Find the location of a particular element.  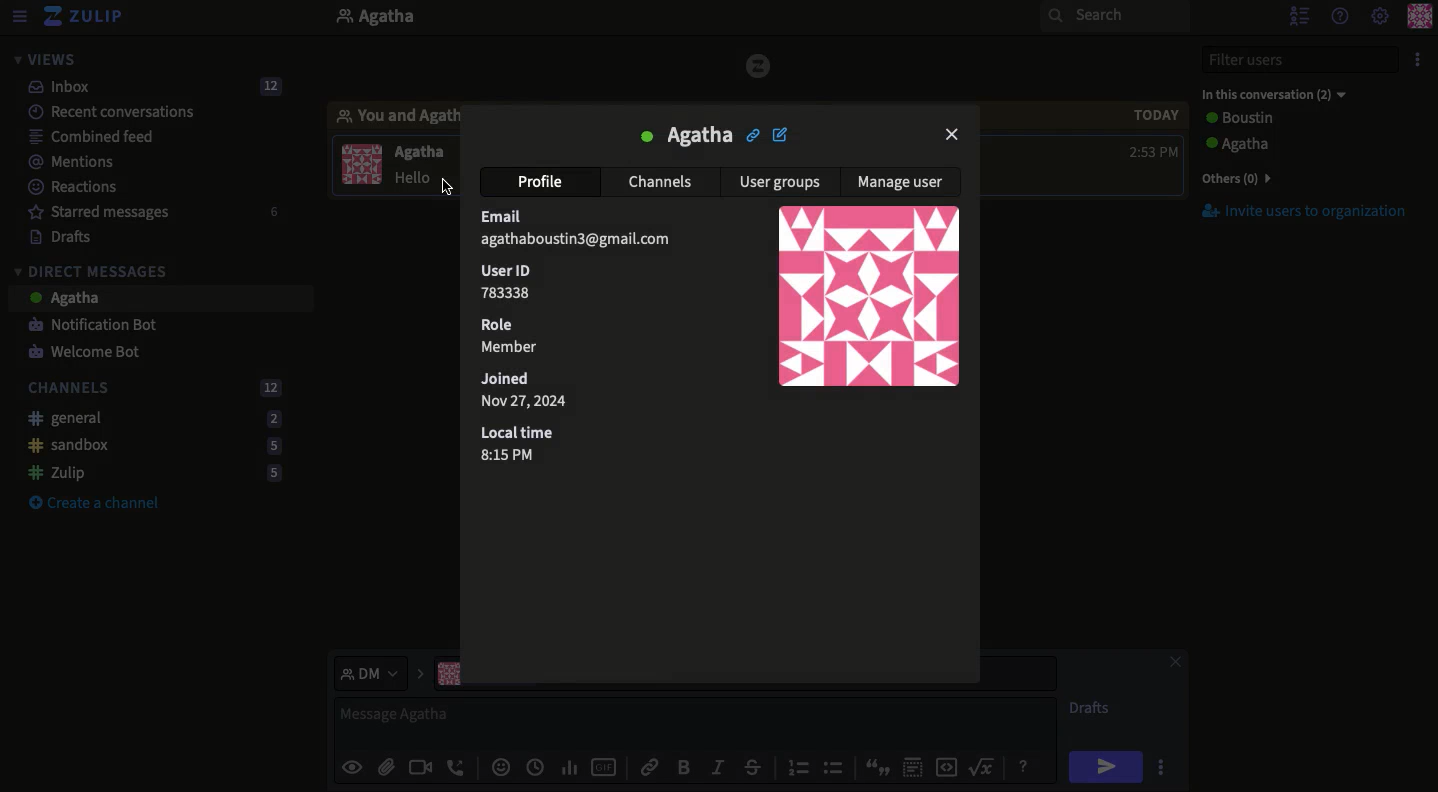

Users is located at coordinates (1288, 121).